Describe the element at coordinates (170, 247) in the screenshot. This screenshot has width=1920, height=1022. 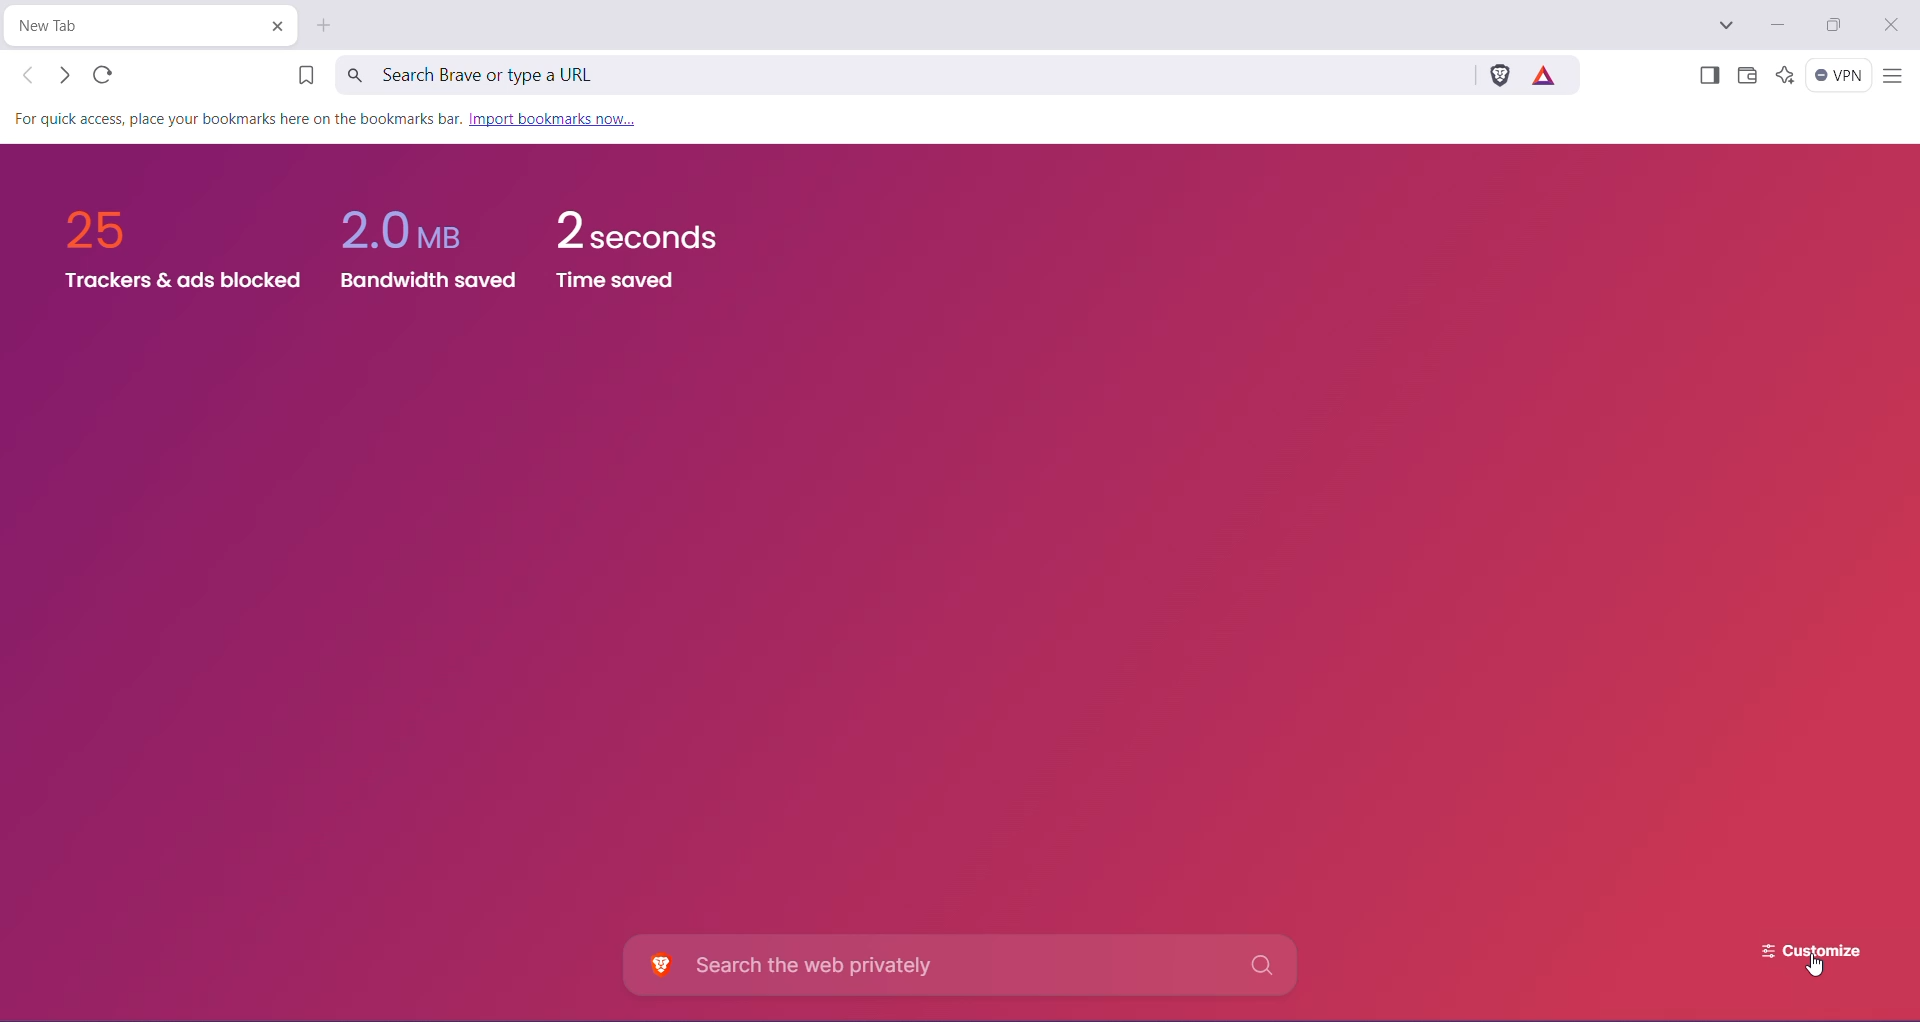
I see `25 trackers & ads blocked` at that location.